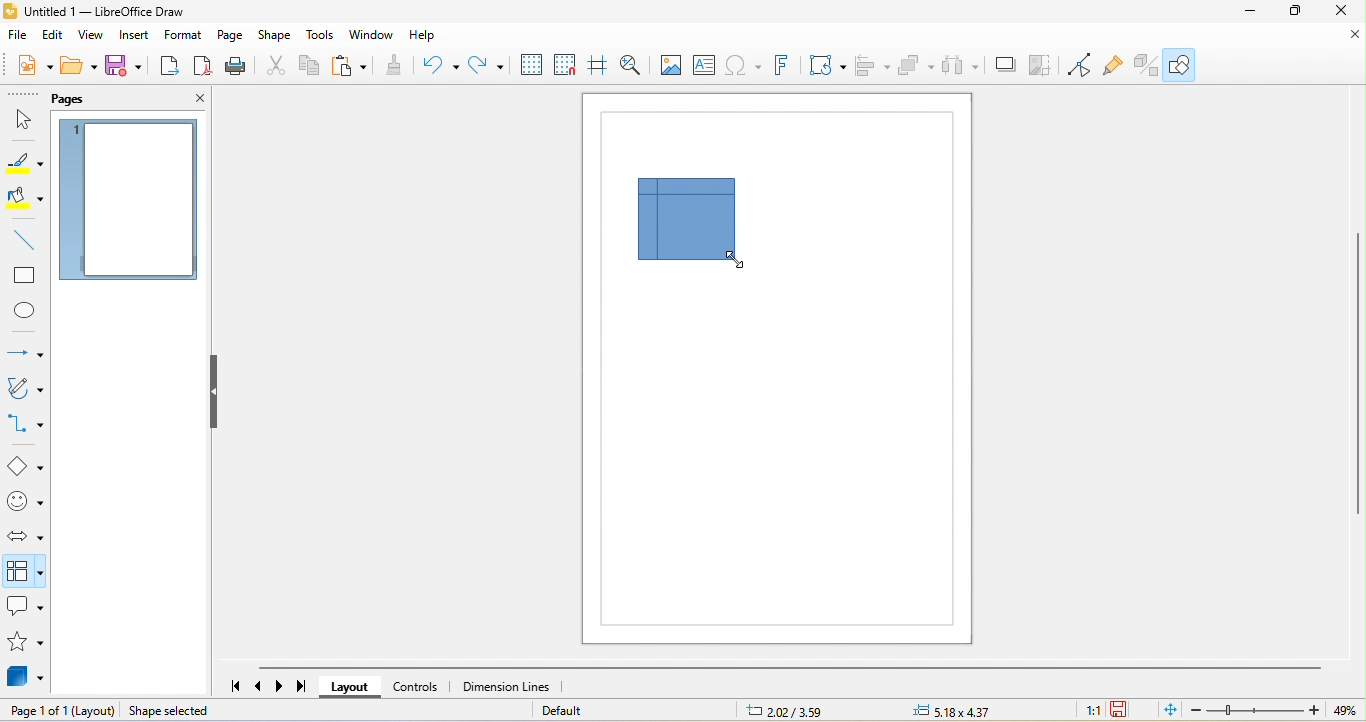 The width and height of the screenshot is (1366, 722). Describe the element at coordinates (24, 352) in the screenshot. I see `lines and arrow` at that location.